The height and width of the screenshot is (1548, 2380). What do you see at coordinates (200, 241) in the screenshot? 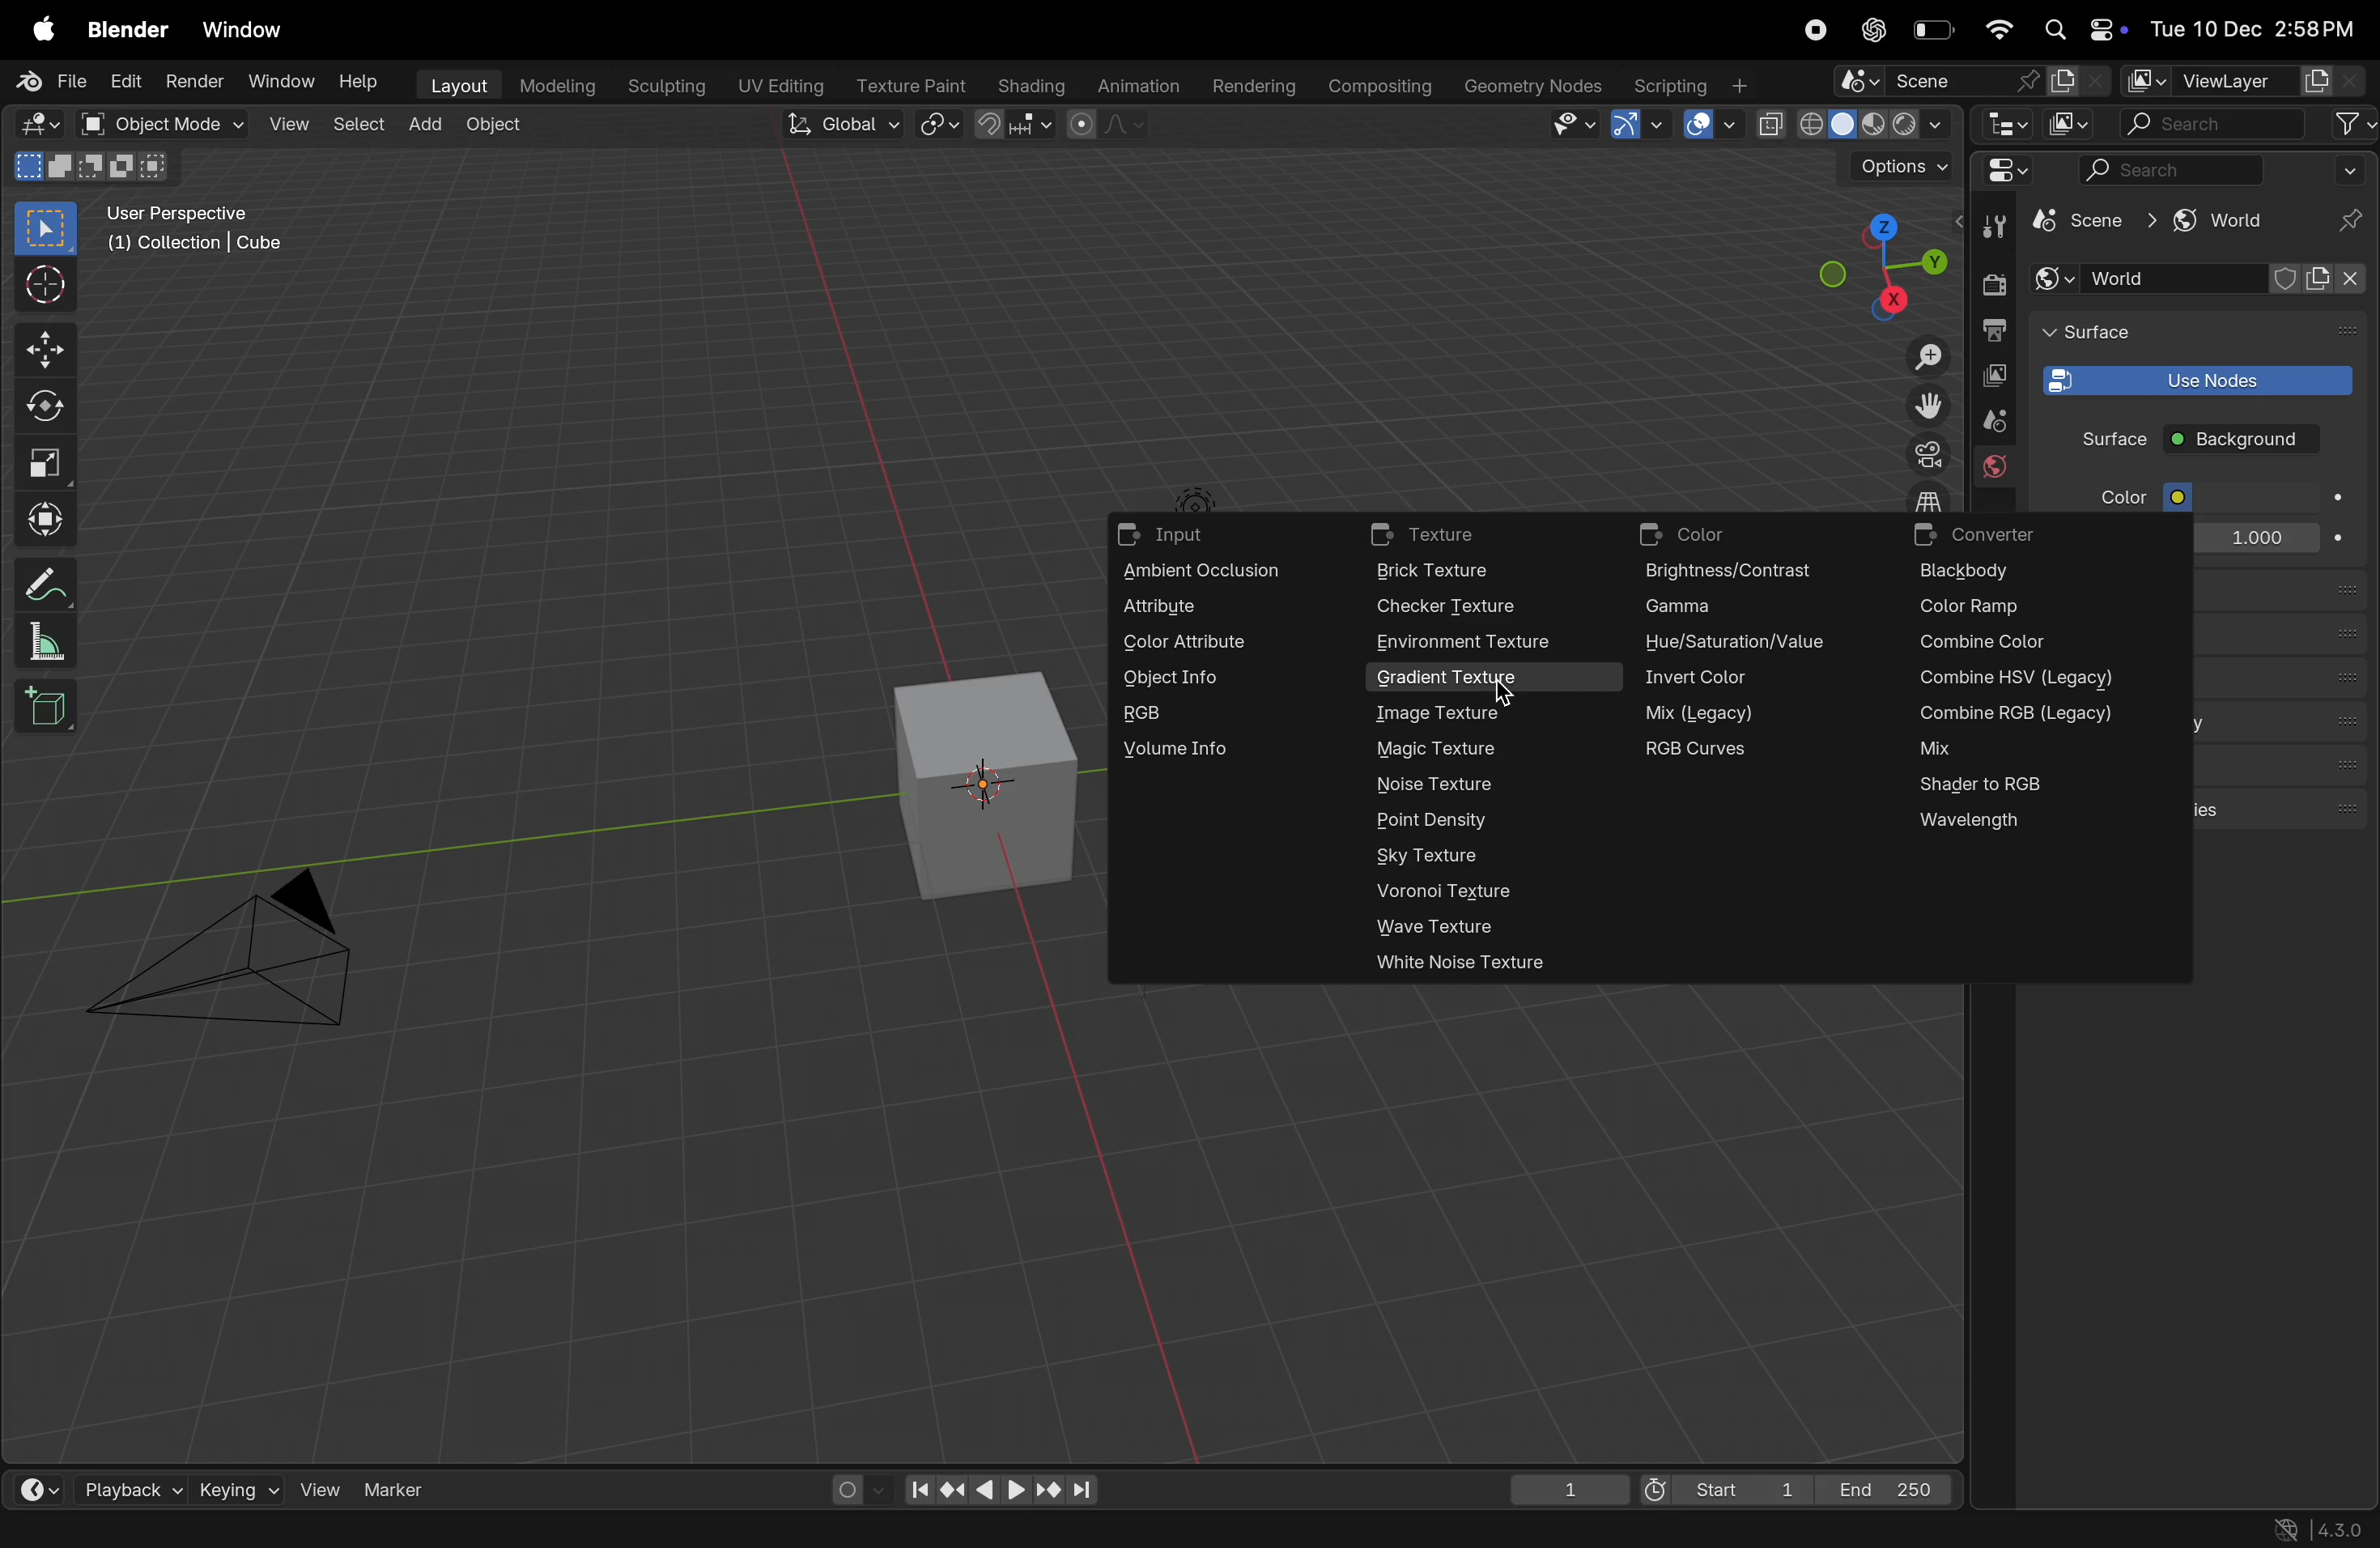
I see `User persopective` at bounding box center [200, 241].